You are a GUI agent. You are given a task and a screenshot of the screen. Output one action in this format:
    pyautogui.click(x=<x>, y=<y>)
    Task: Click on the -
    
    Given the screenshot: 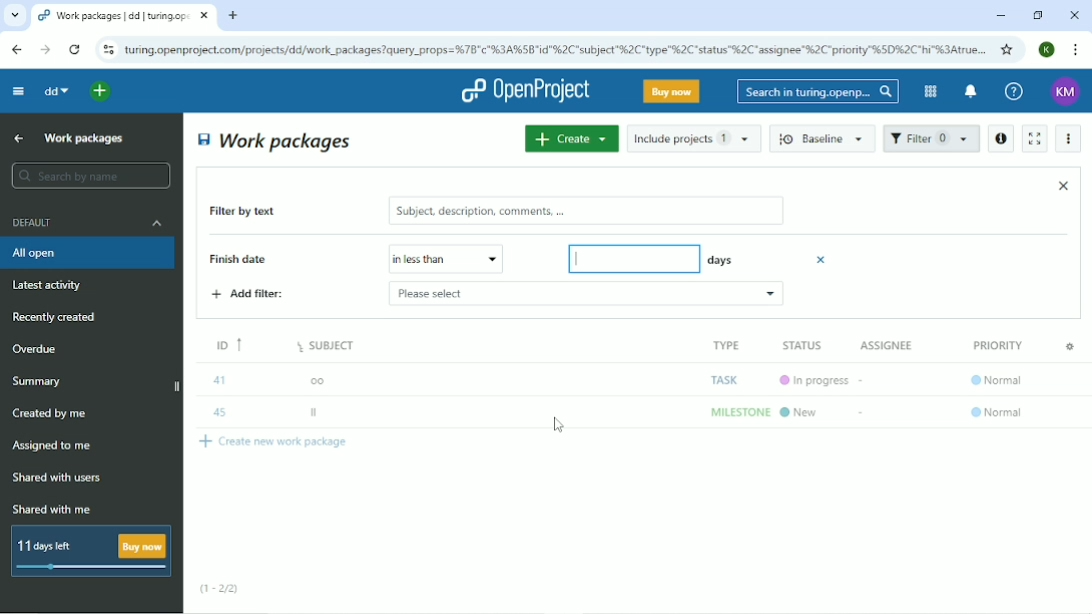 What is the action you would take?
    pyautogui.click(x=863, y=416)
    